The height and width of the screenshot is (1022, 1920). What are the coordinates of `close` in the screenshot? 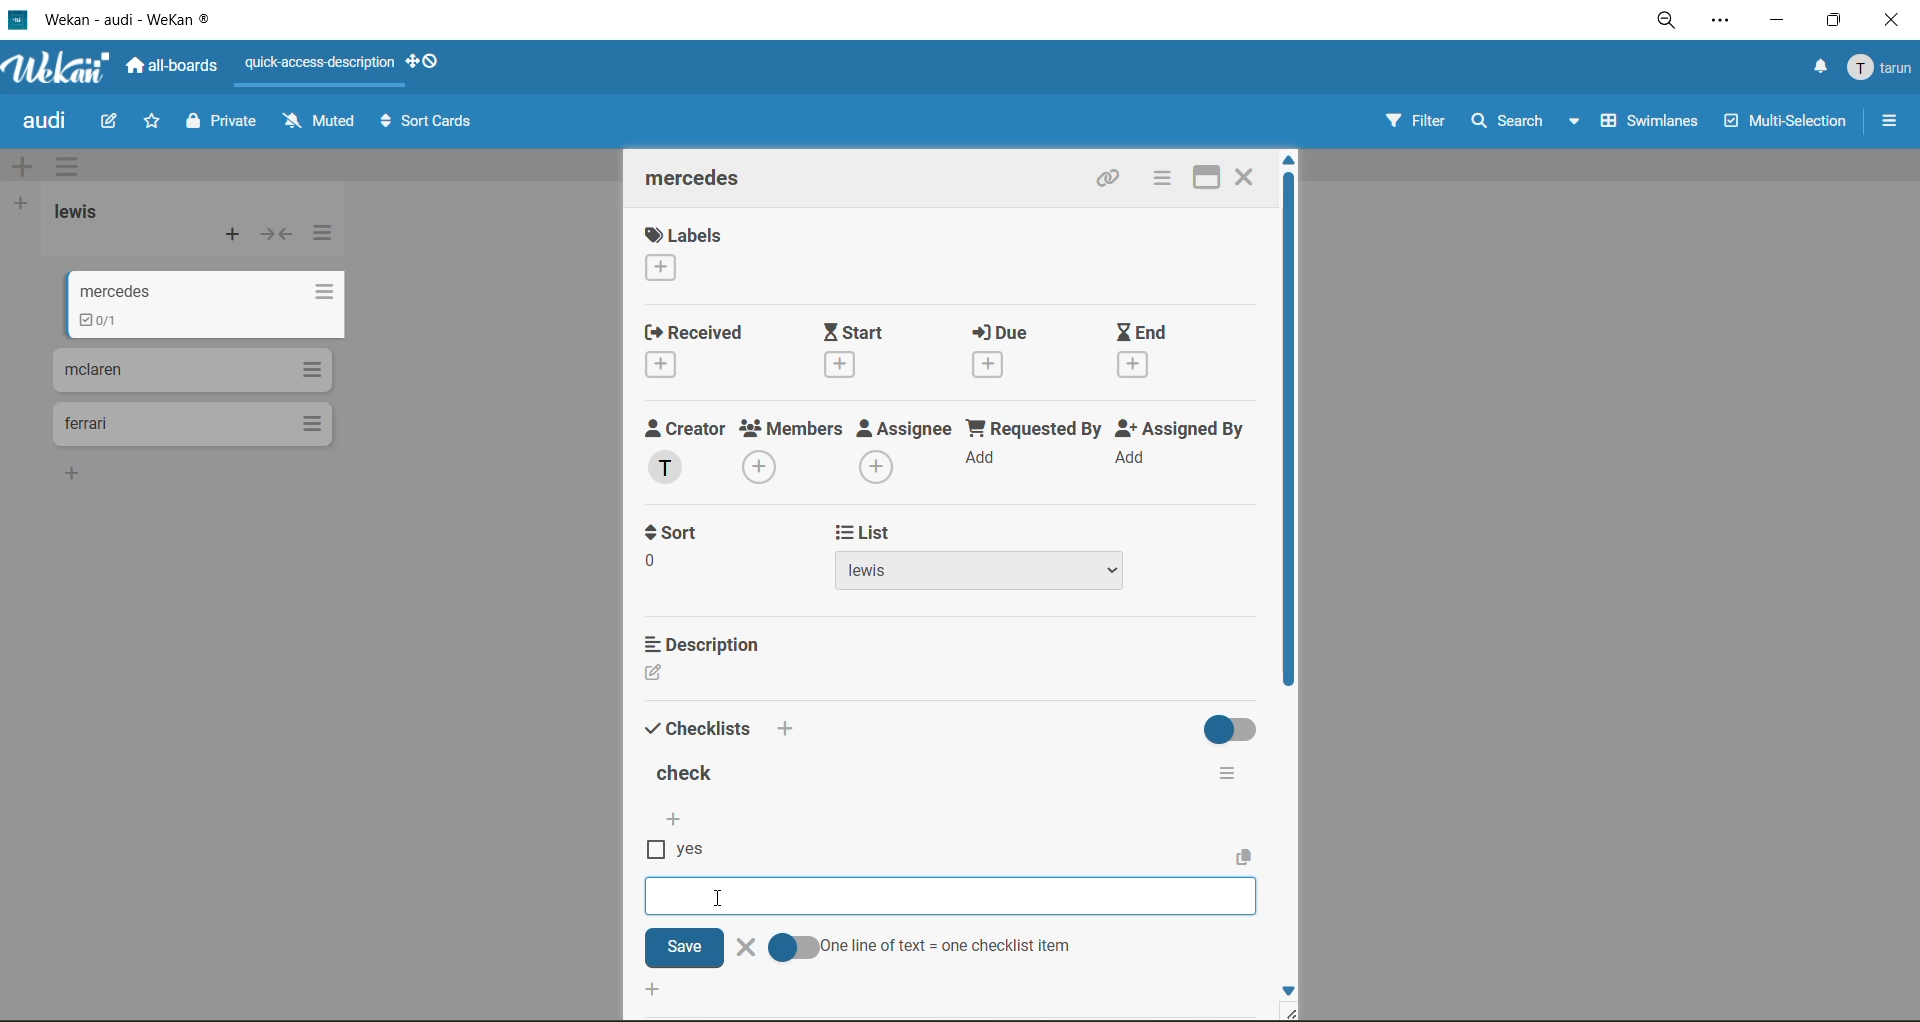 It's located at (1246, 174).